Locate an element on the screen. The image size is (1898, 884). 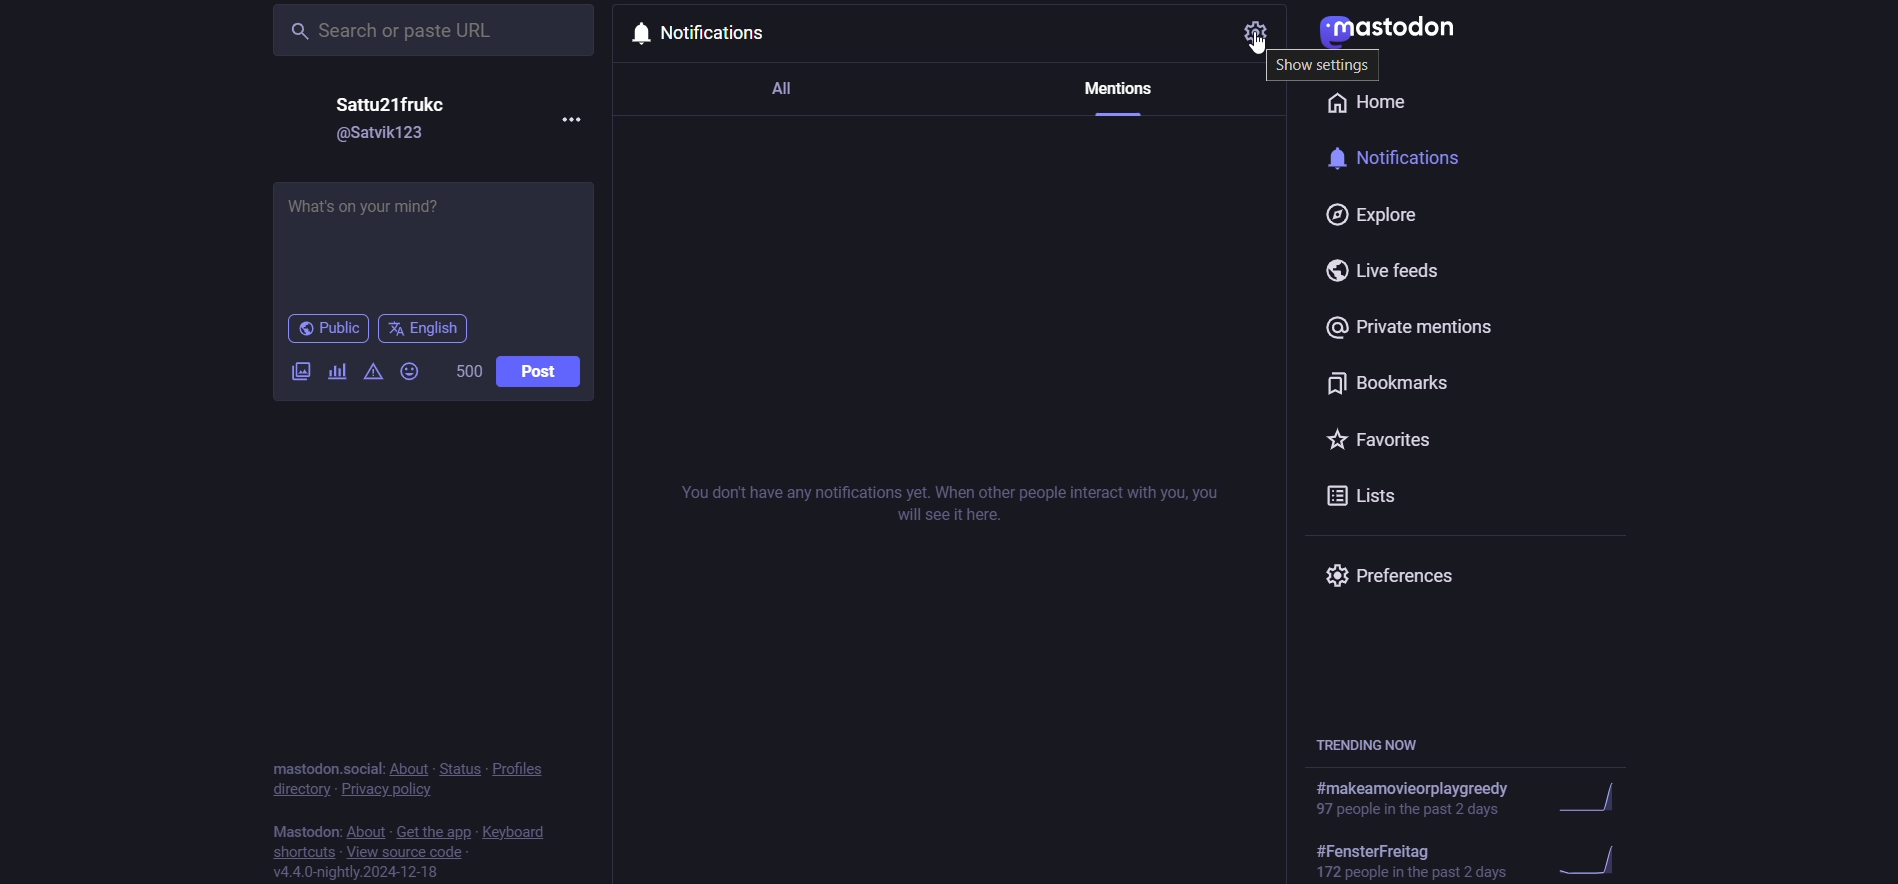
97 people in the past 2 days is located at coordinates (1411, 809).